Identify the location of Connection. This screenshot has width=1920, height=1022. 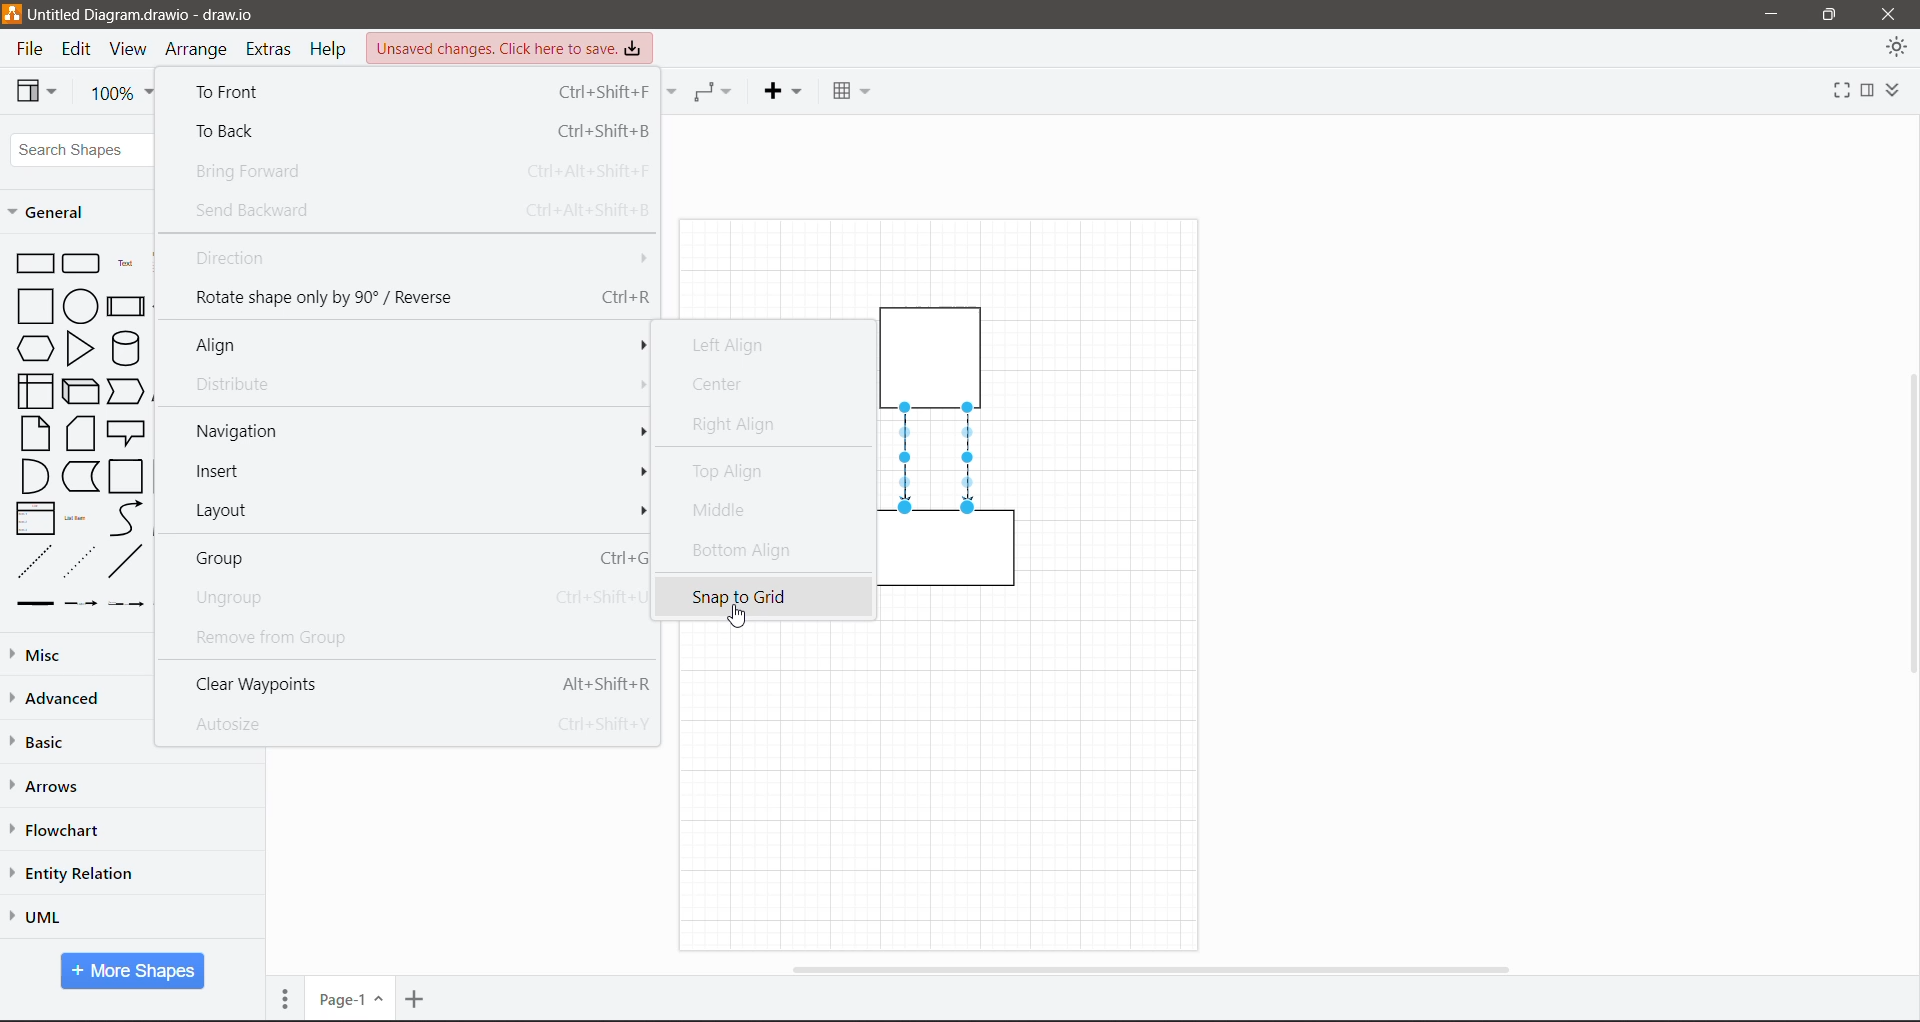
(672, 91).